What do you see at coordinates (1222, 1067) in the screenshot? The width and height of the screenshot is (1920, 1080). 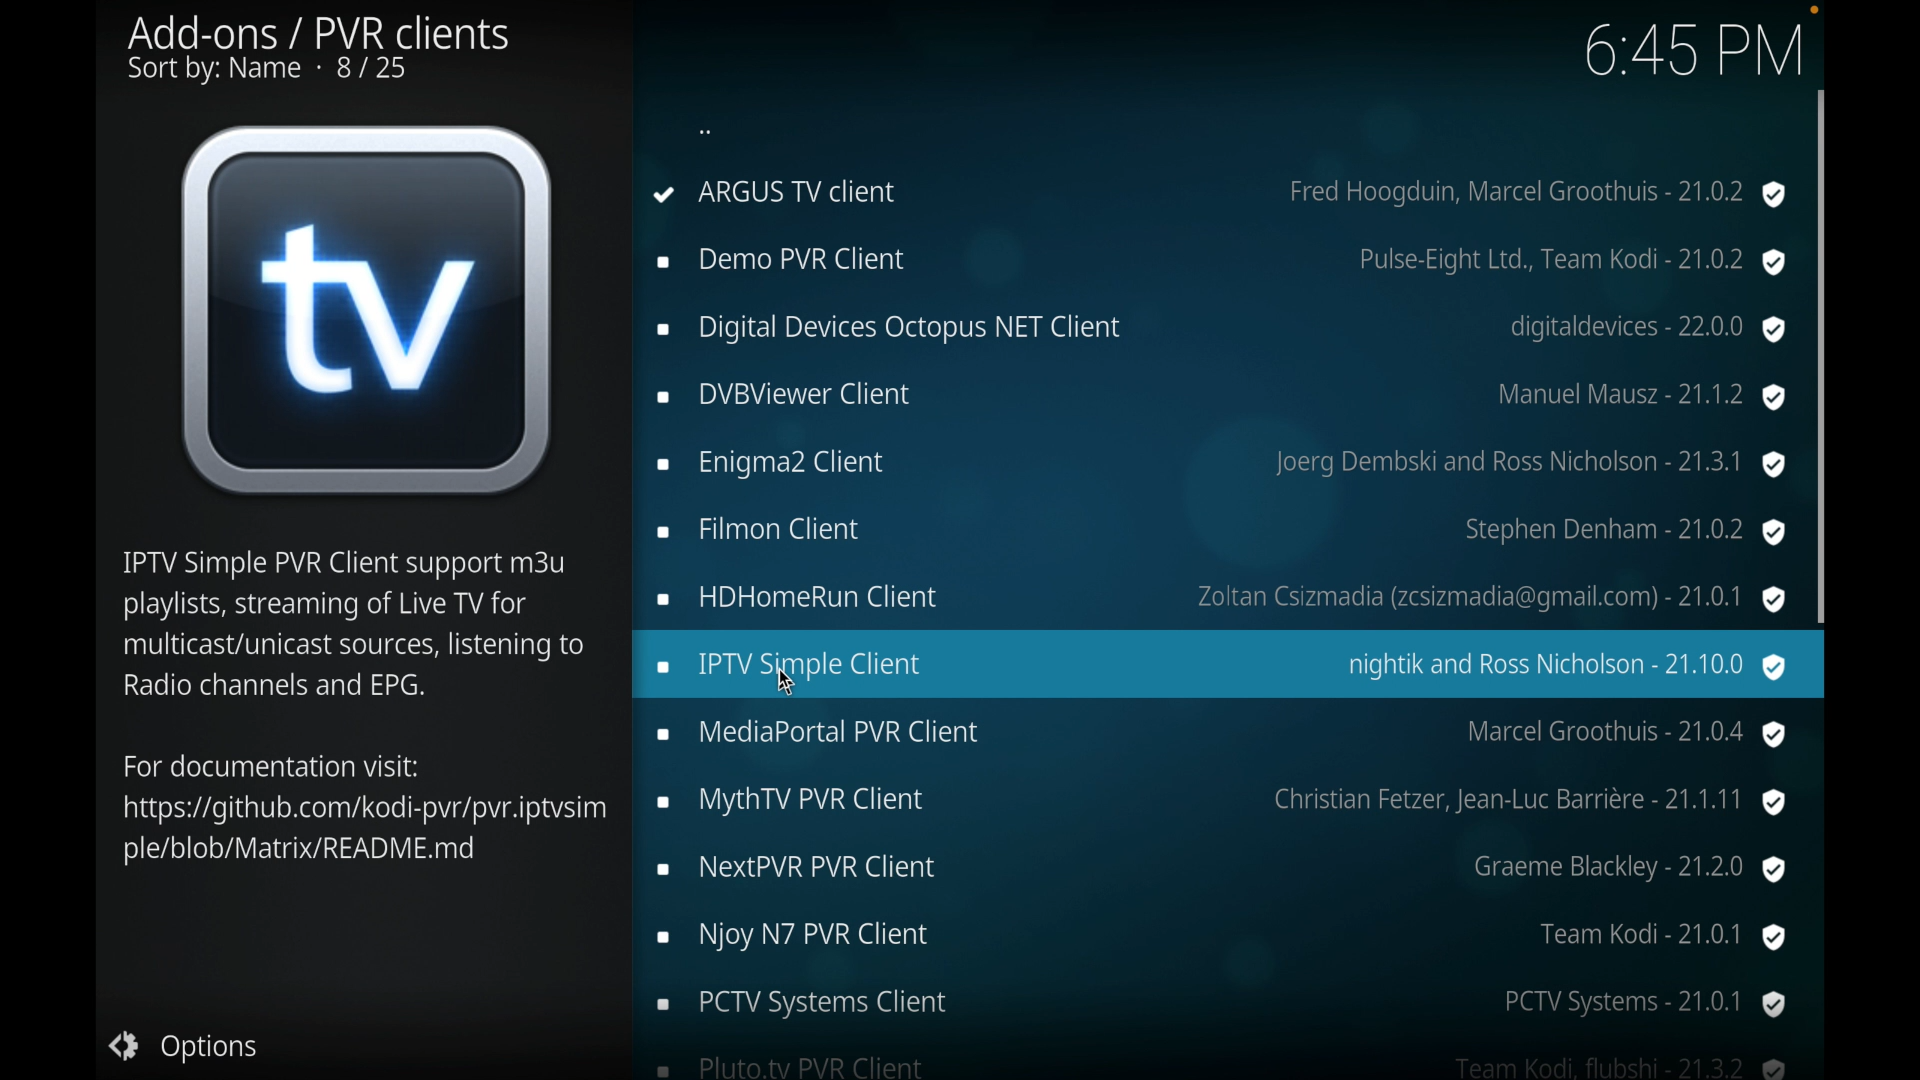 I see `pluto  client` at bounding box center [1222, 1067].